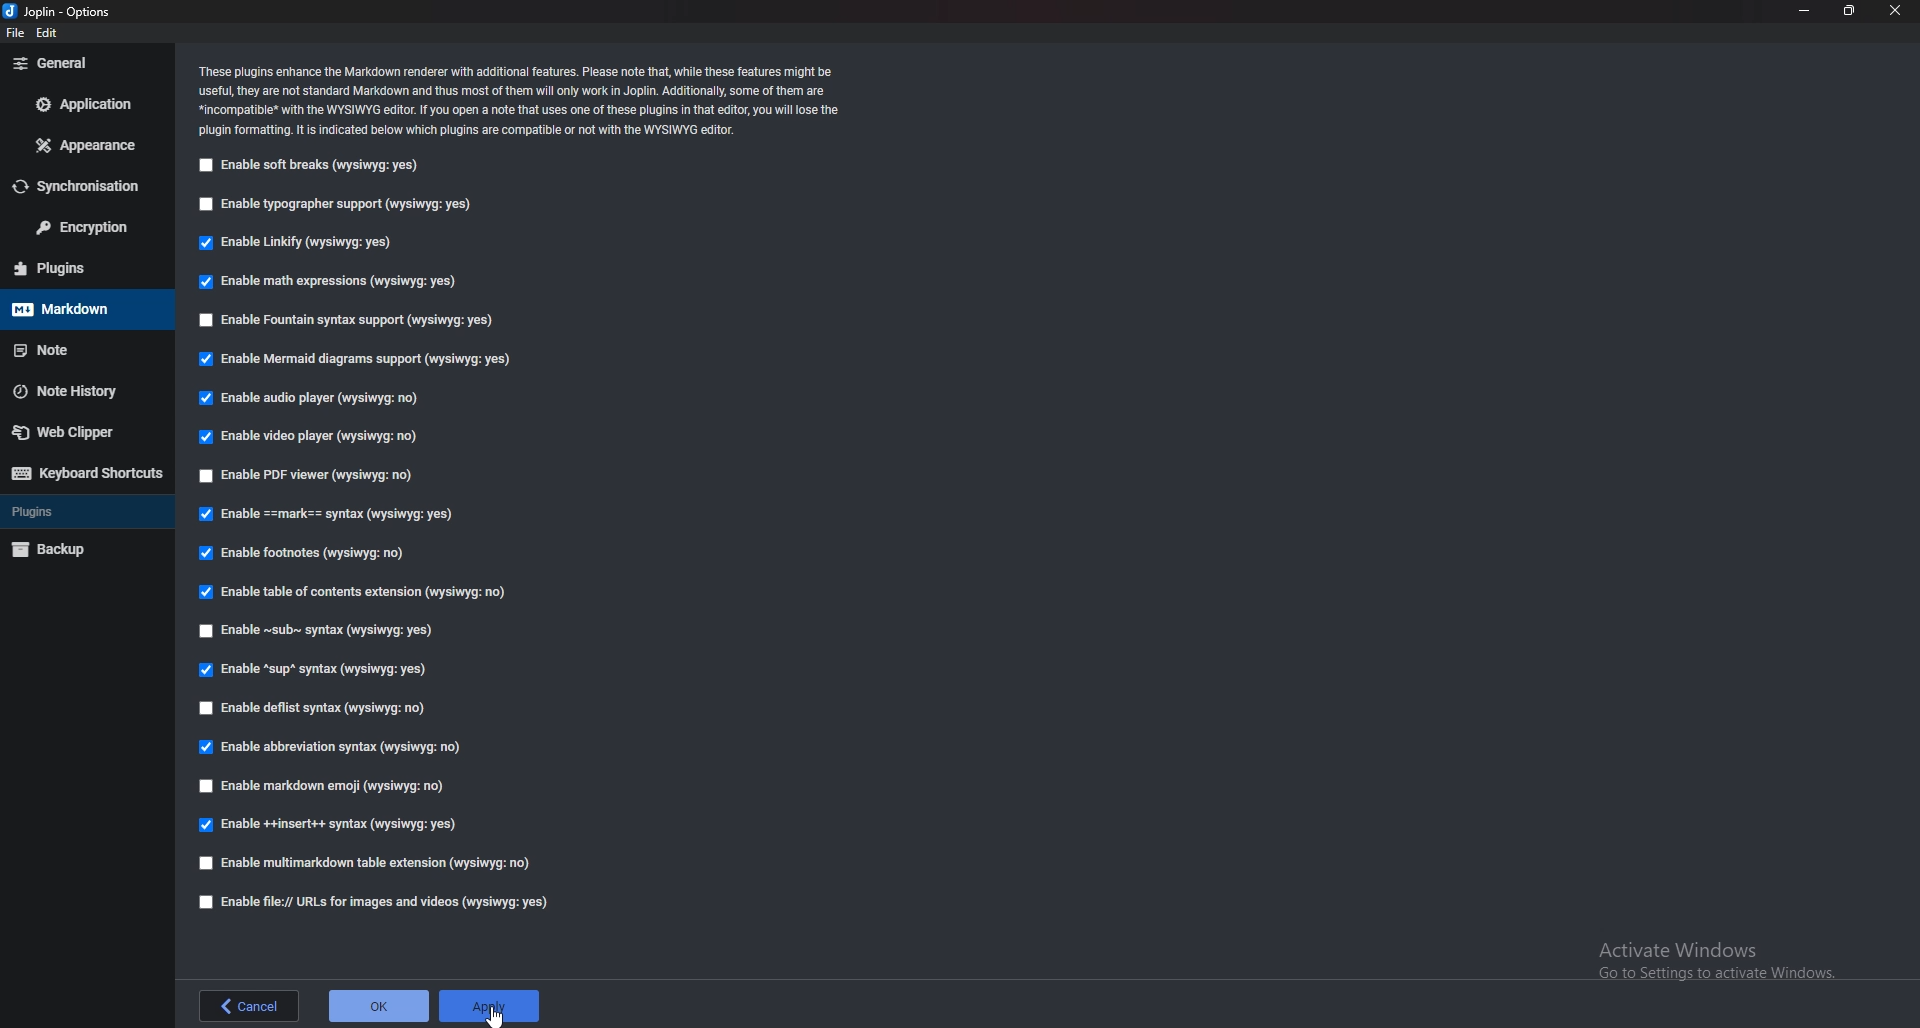 Image resolution: width=1920 pixels, height=1028 pixels. Describe the element at coordinates (78, 514) in the screenshot. I see `Plugins` at that location.